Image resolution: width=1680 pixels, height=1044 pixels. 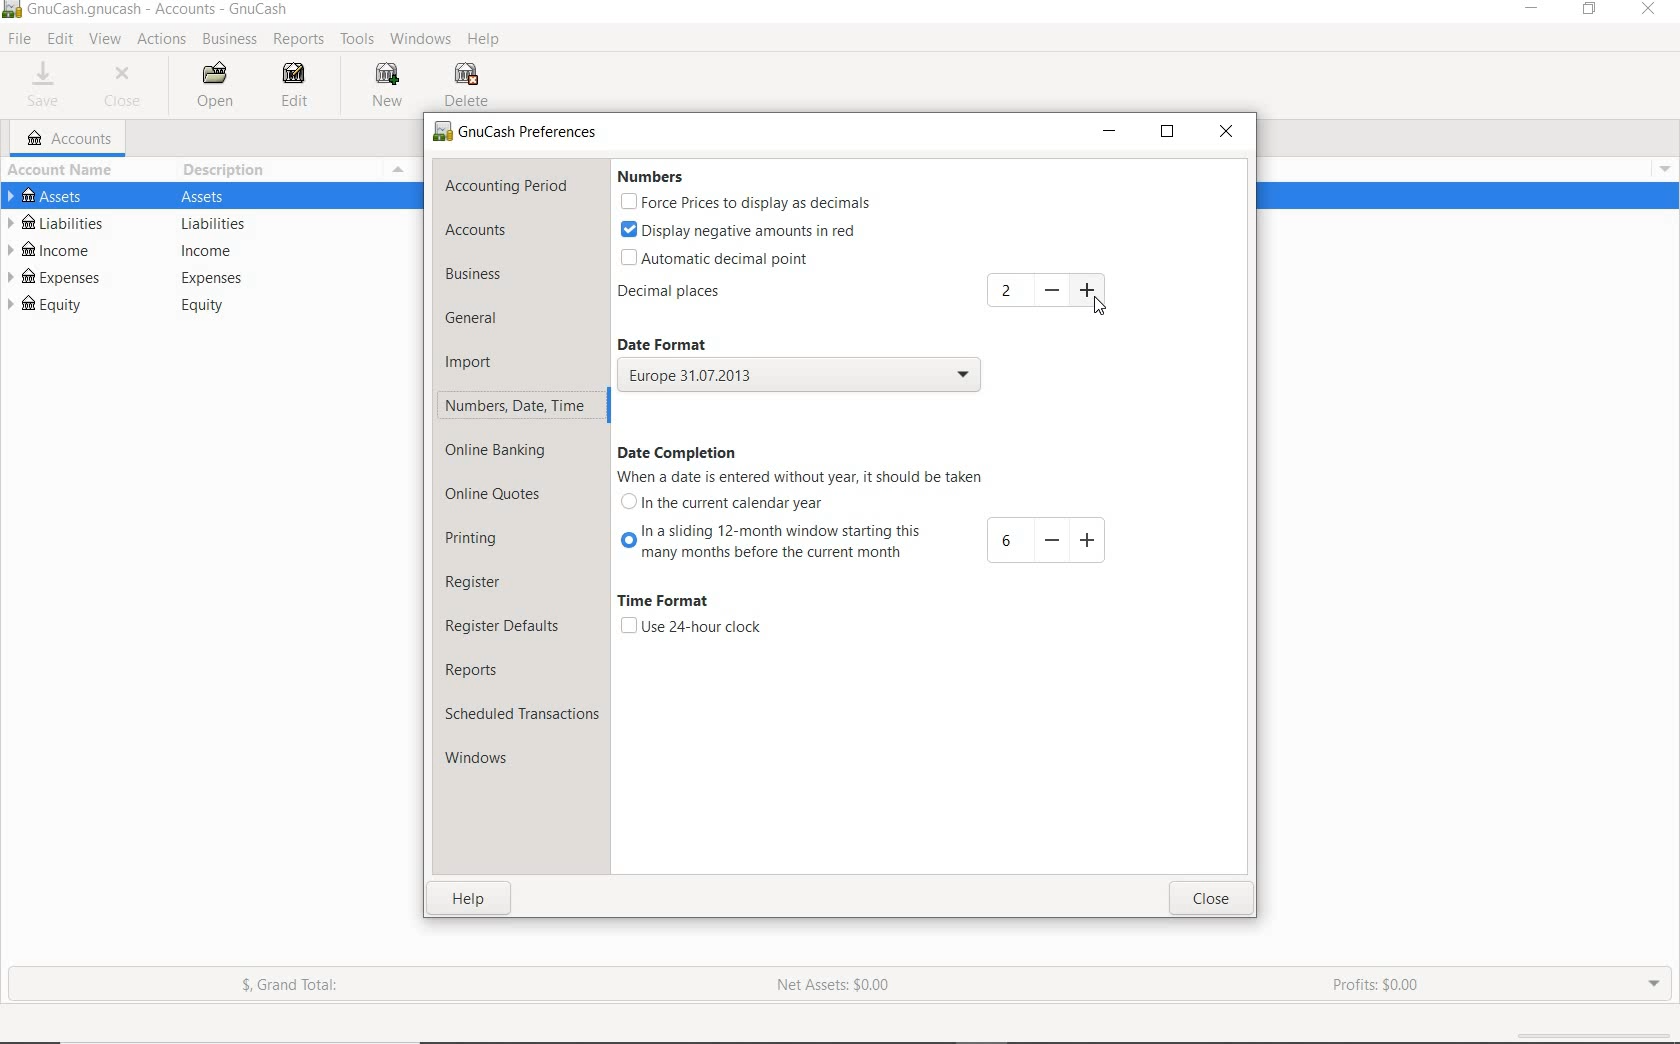 I want to click on ACCOUNTS, so click(x=70, y=138).